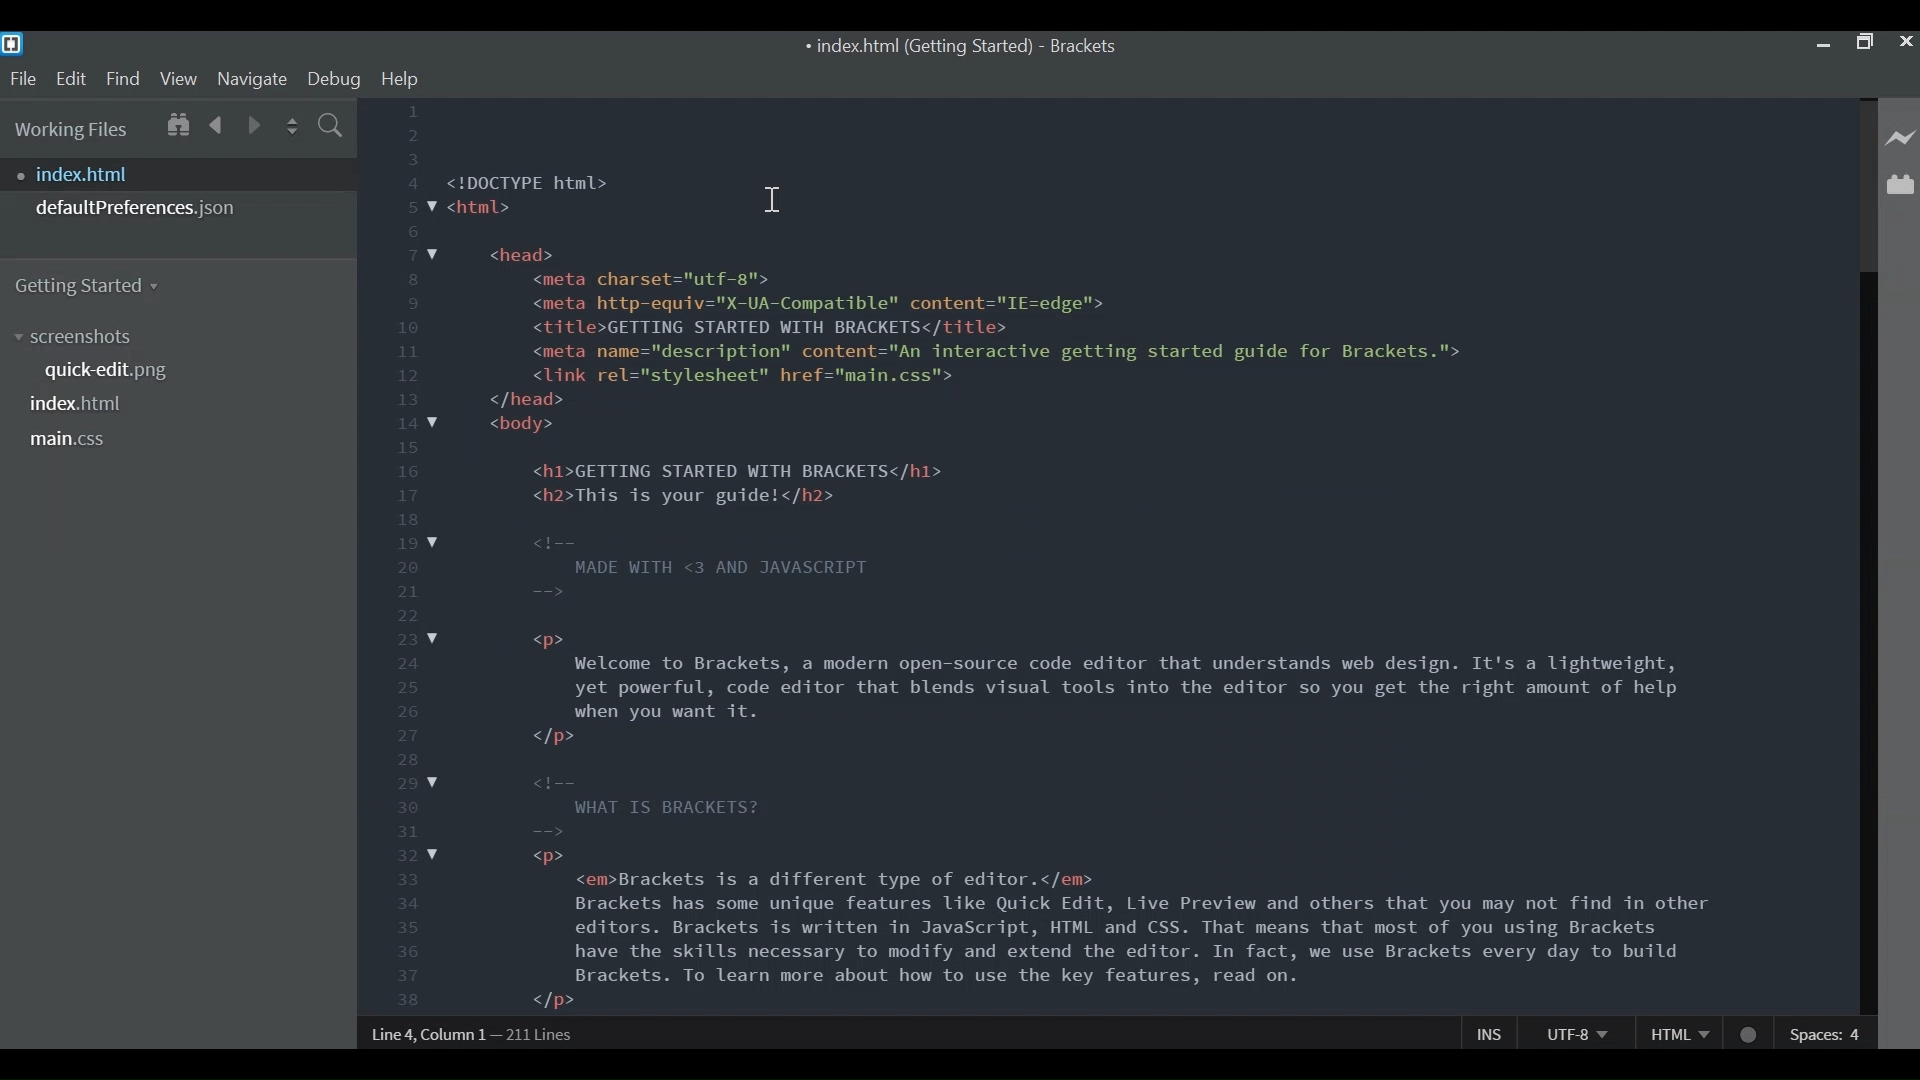 The image size is (1920, 1080). I want to click on Live Preview, so click(1901, 139).